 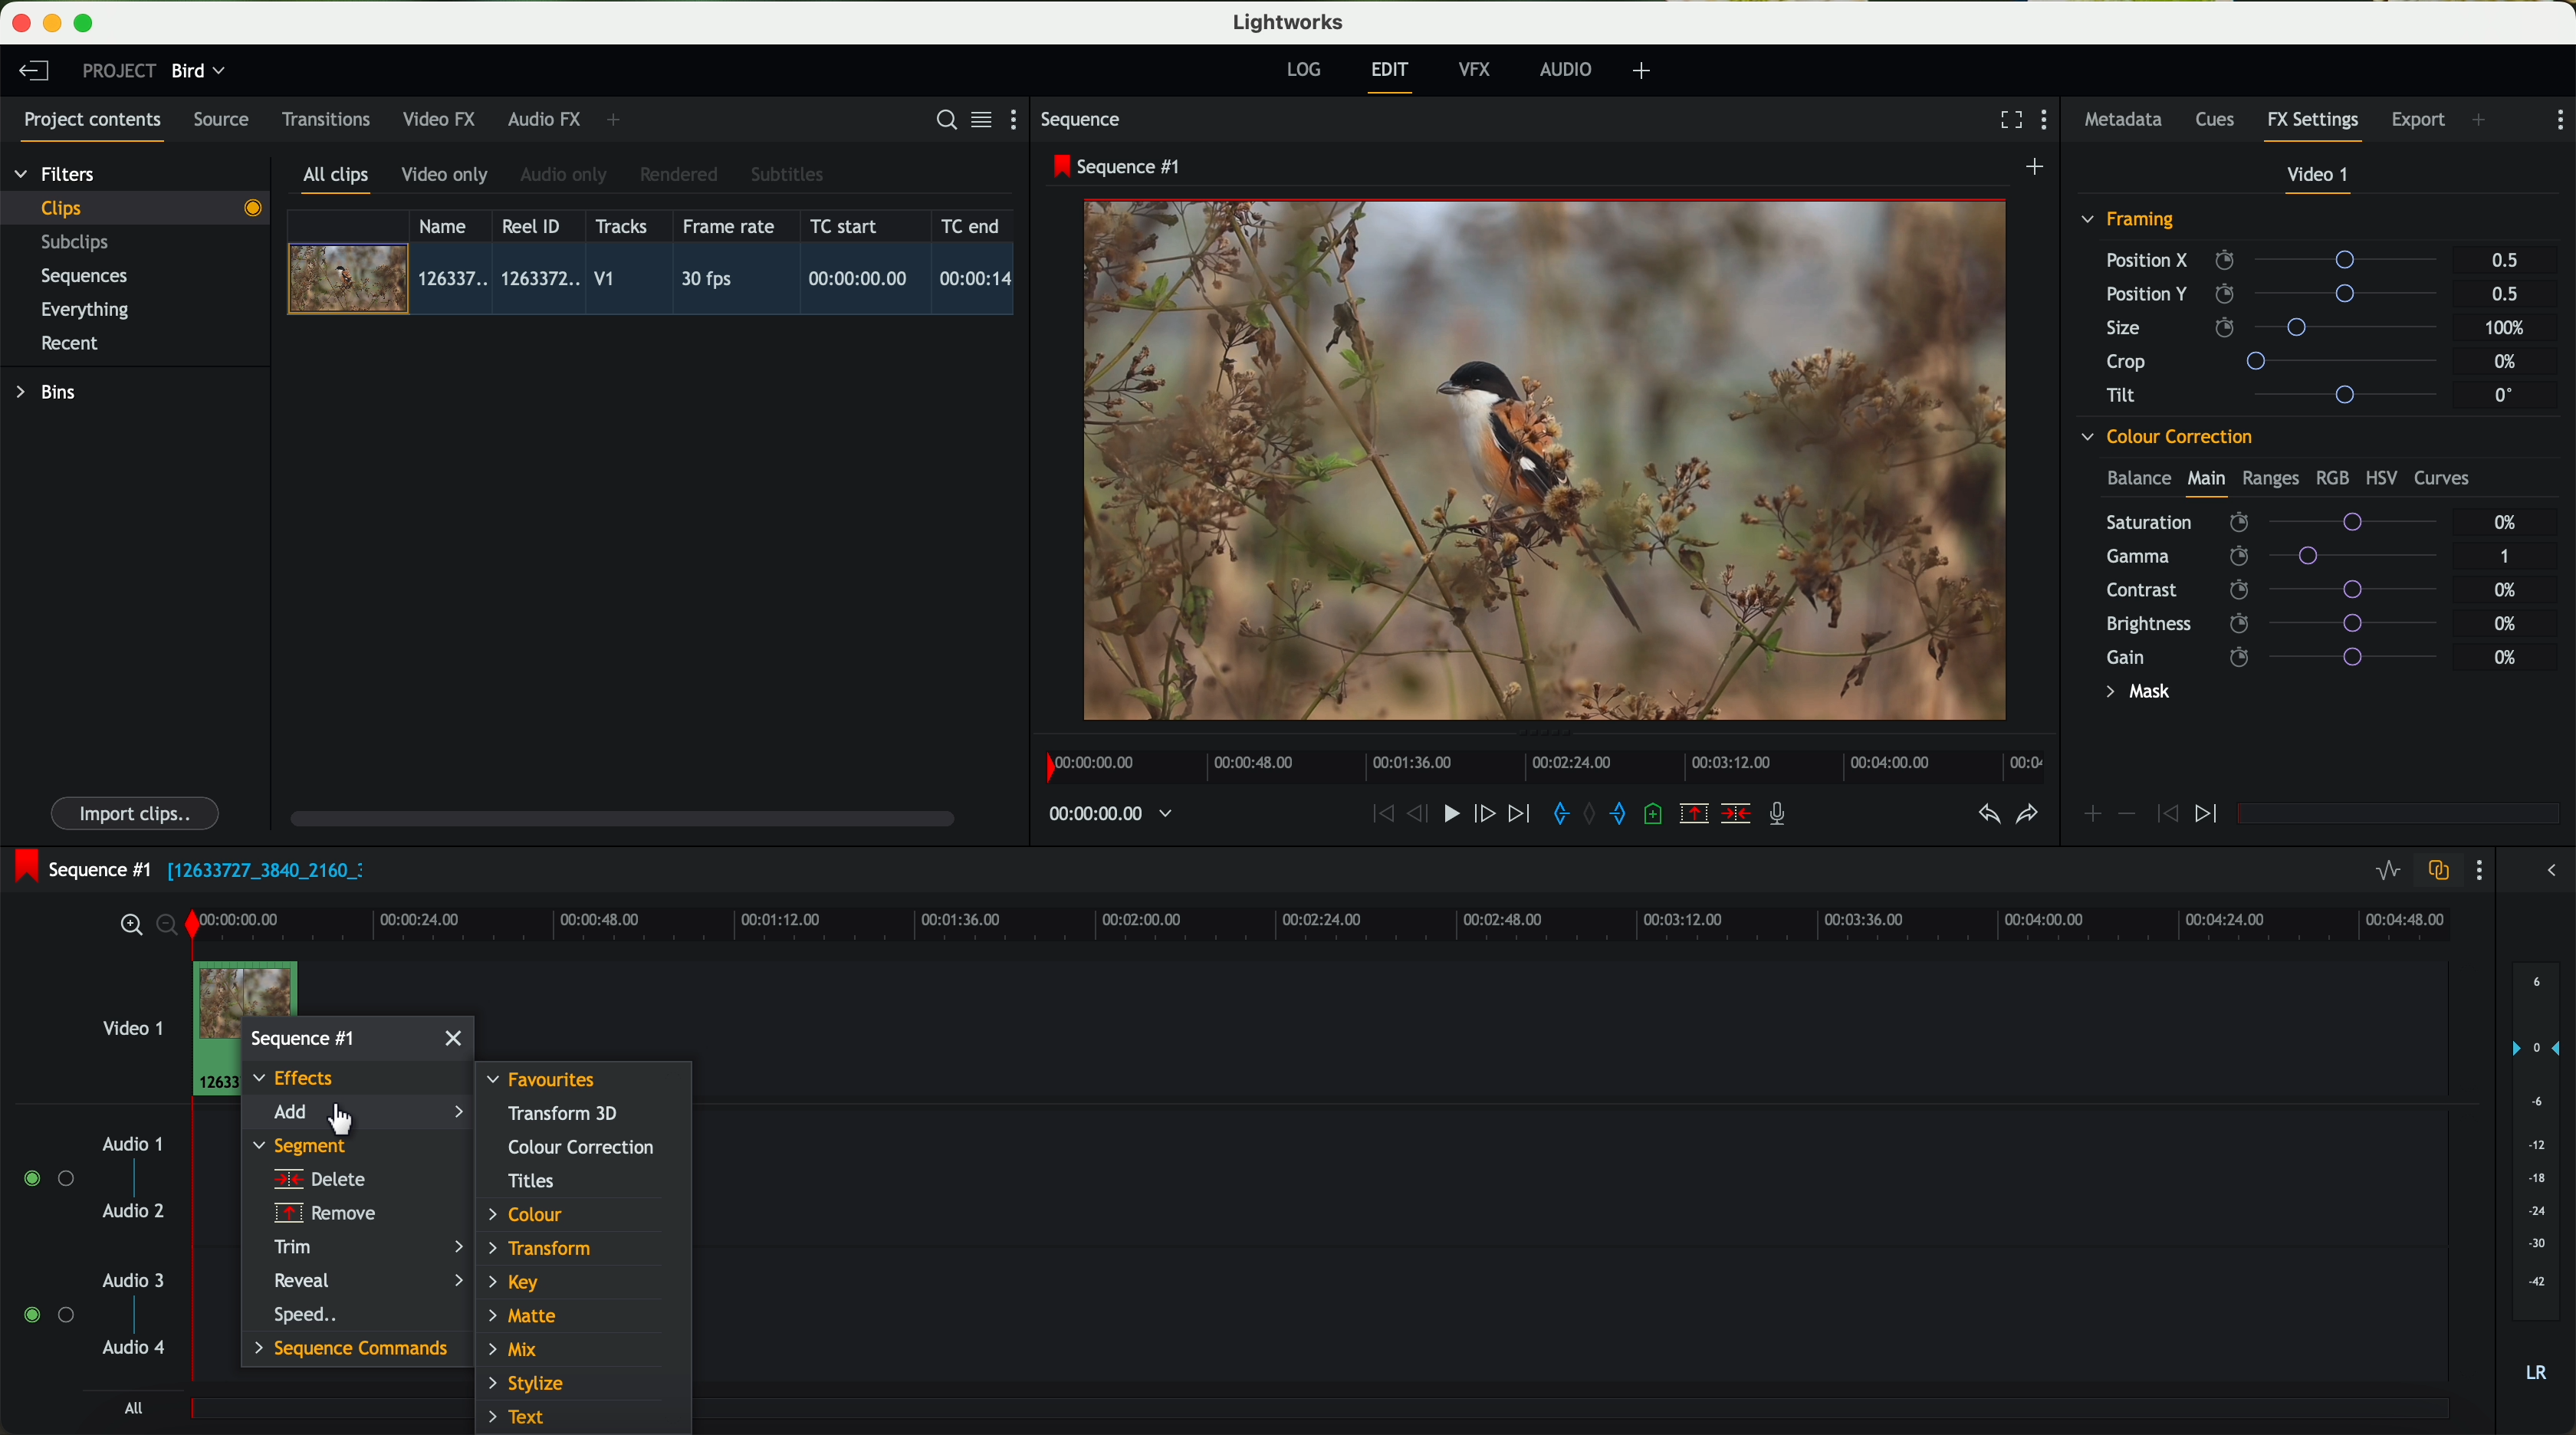 What do you see at coordinates (2283, 522) in the screenshot?
I see `saturation` at bounding box center [2283, 522].